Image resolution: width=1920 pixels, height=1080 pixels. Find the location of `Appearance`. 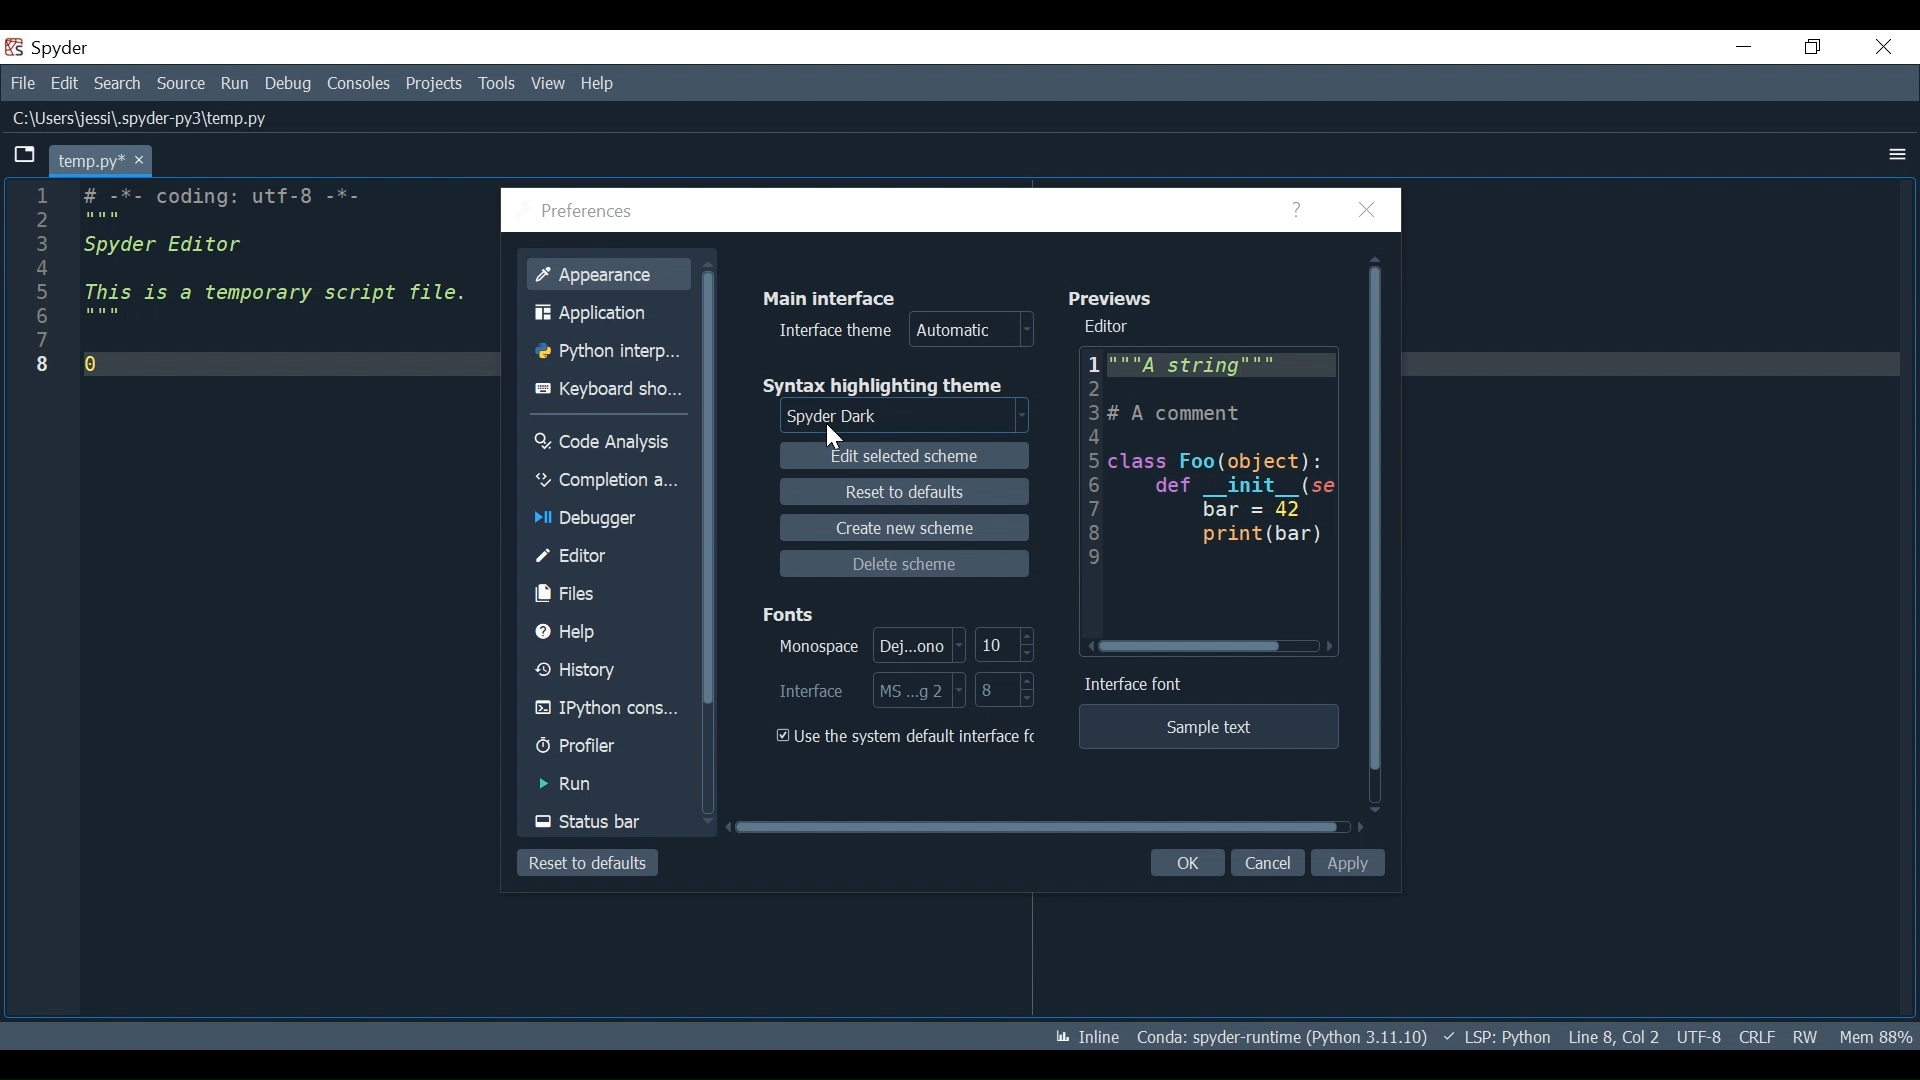

Appearance is located at coordinates (611, 274).